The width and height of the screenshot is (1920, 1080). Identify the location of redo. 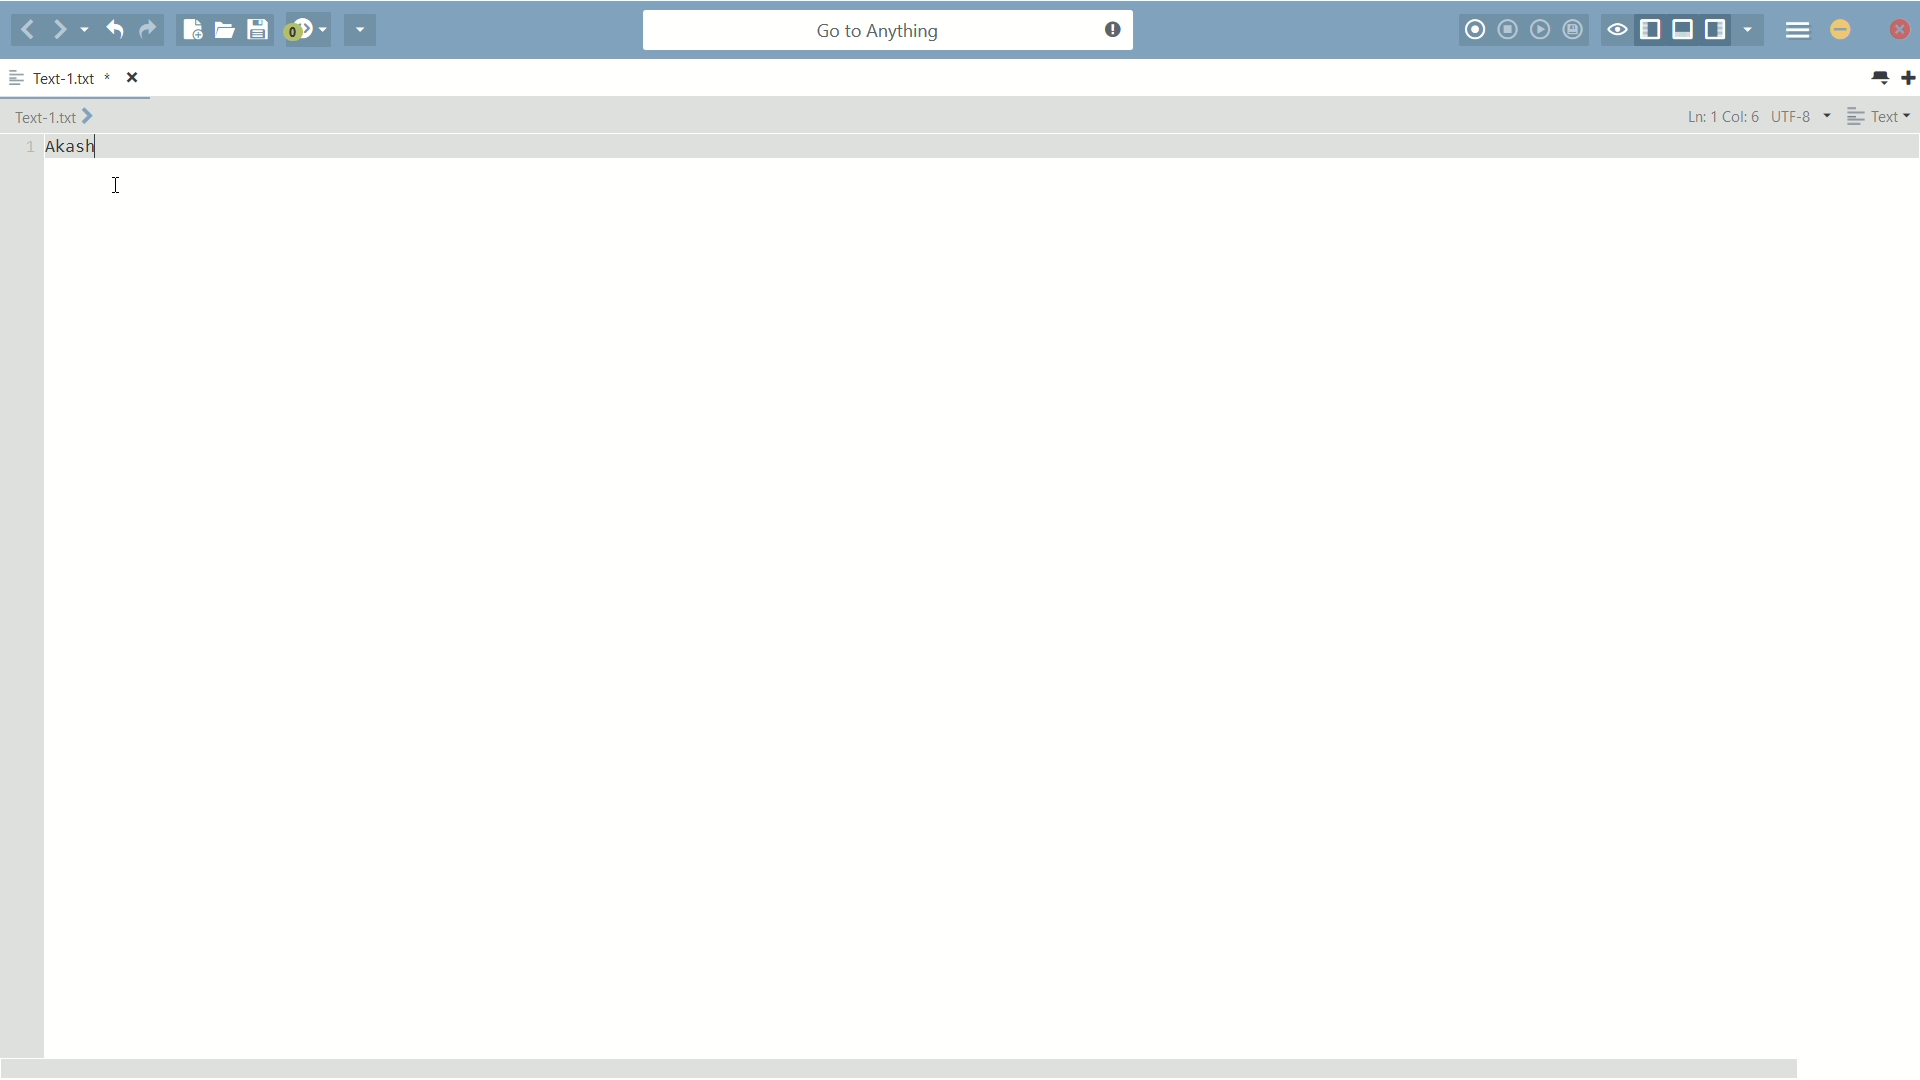
(149, 31).